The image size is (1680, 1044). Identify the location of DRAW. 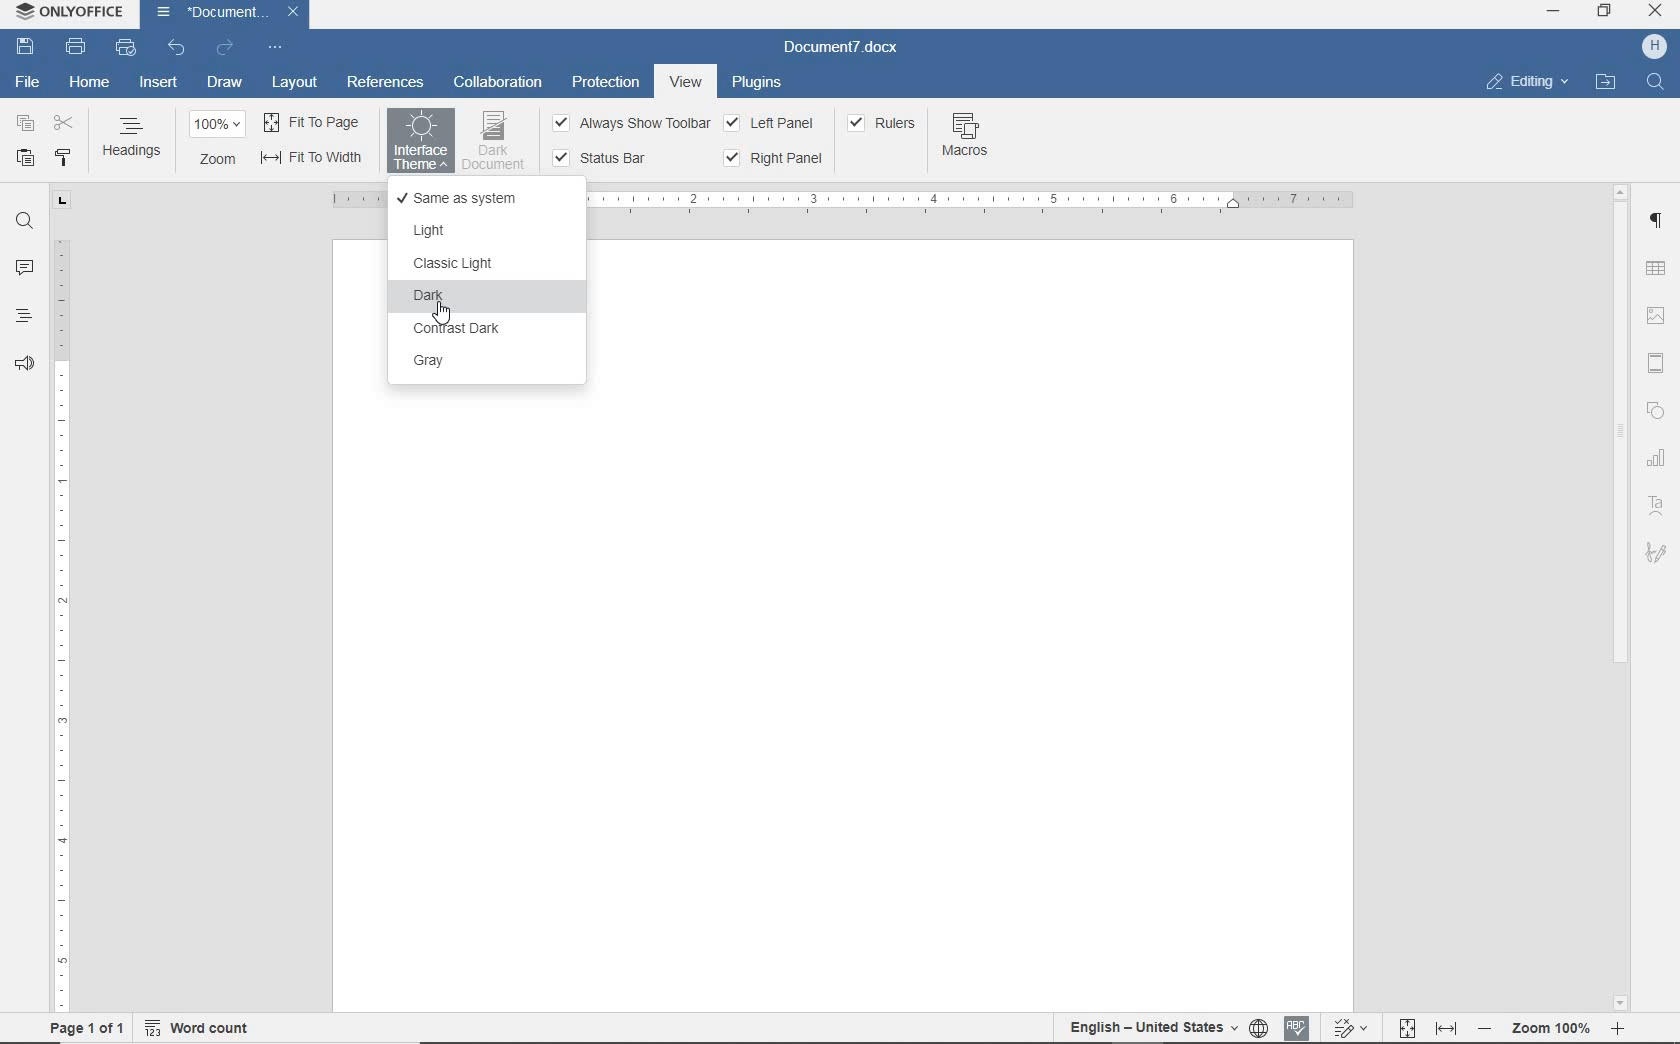
(225, 86).